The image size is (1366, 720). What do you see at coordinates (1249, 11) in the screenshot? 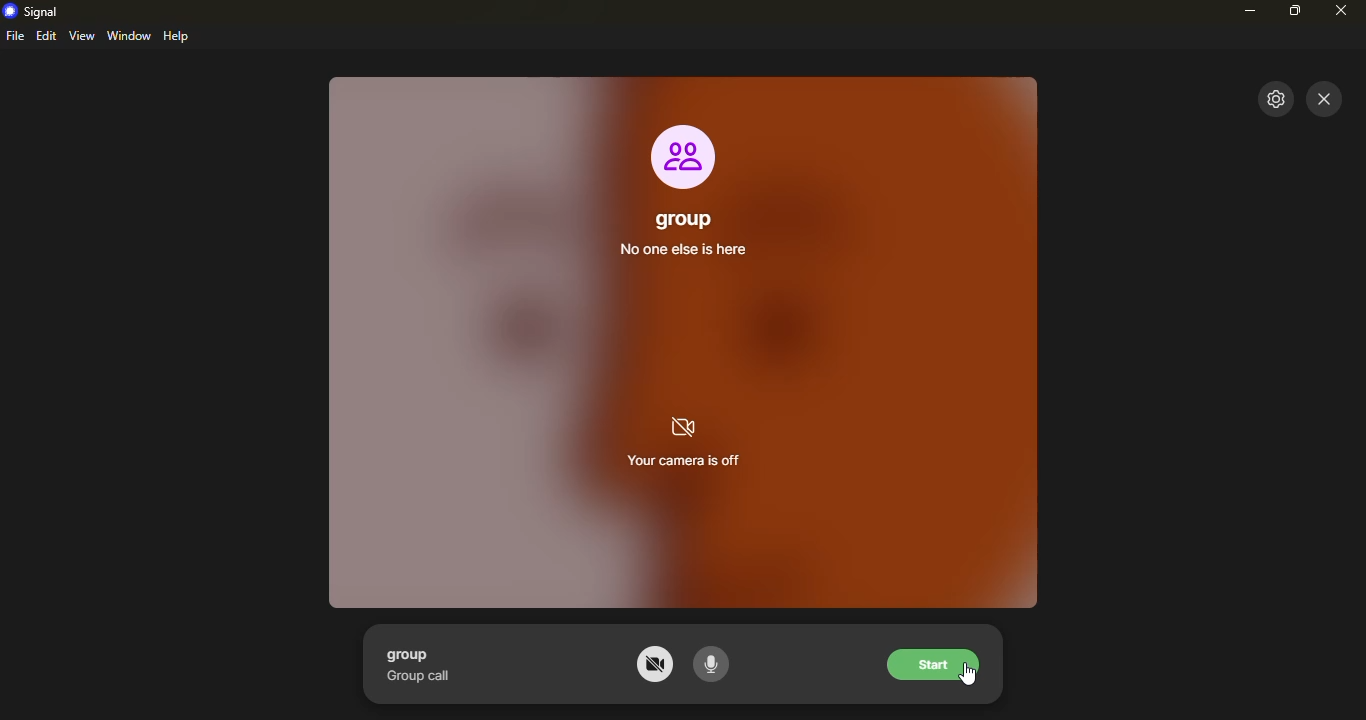
I see `minimize` at bounding box center [1249, 11].